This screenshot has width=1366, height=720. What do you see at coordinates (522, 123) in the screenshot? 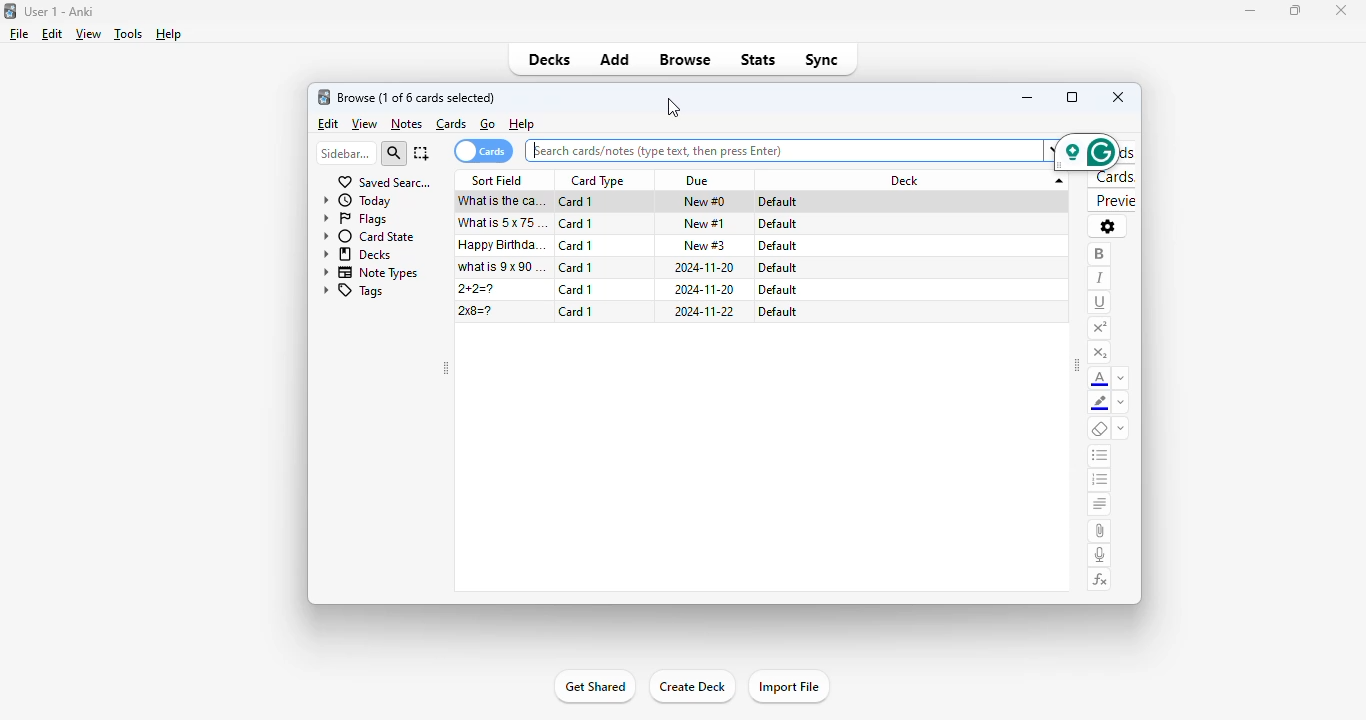
I see `help` at bounding box center [522, 123].